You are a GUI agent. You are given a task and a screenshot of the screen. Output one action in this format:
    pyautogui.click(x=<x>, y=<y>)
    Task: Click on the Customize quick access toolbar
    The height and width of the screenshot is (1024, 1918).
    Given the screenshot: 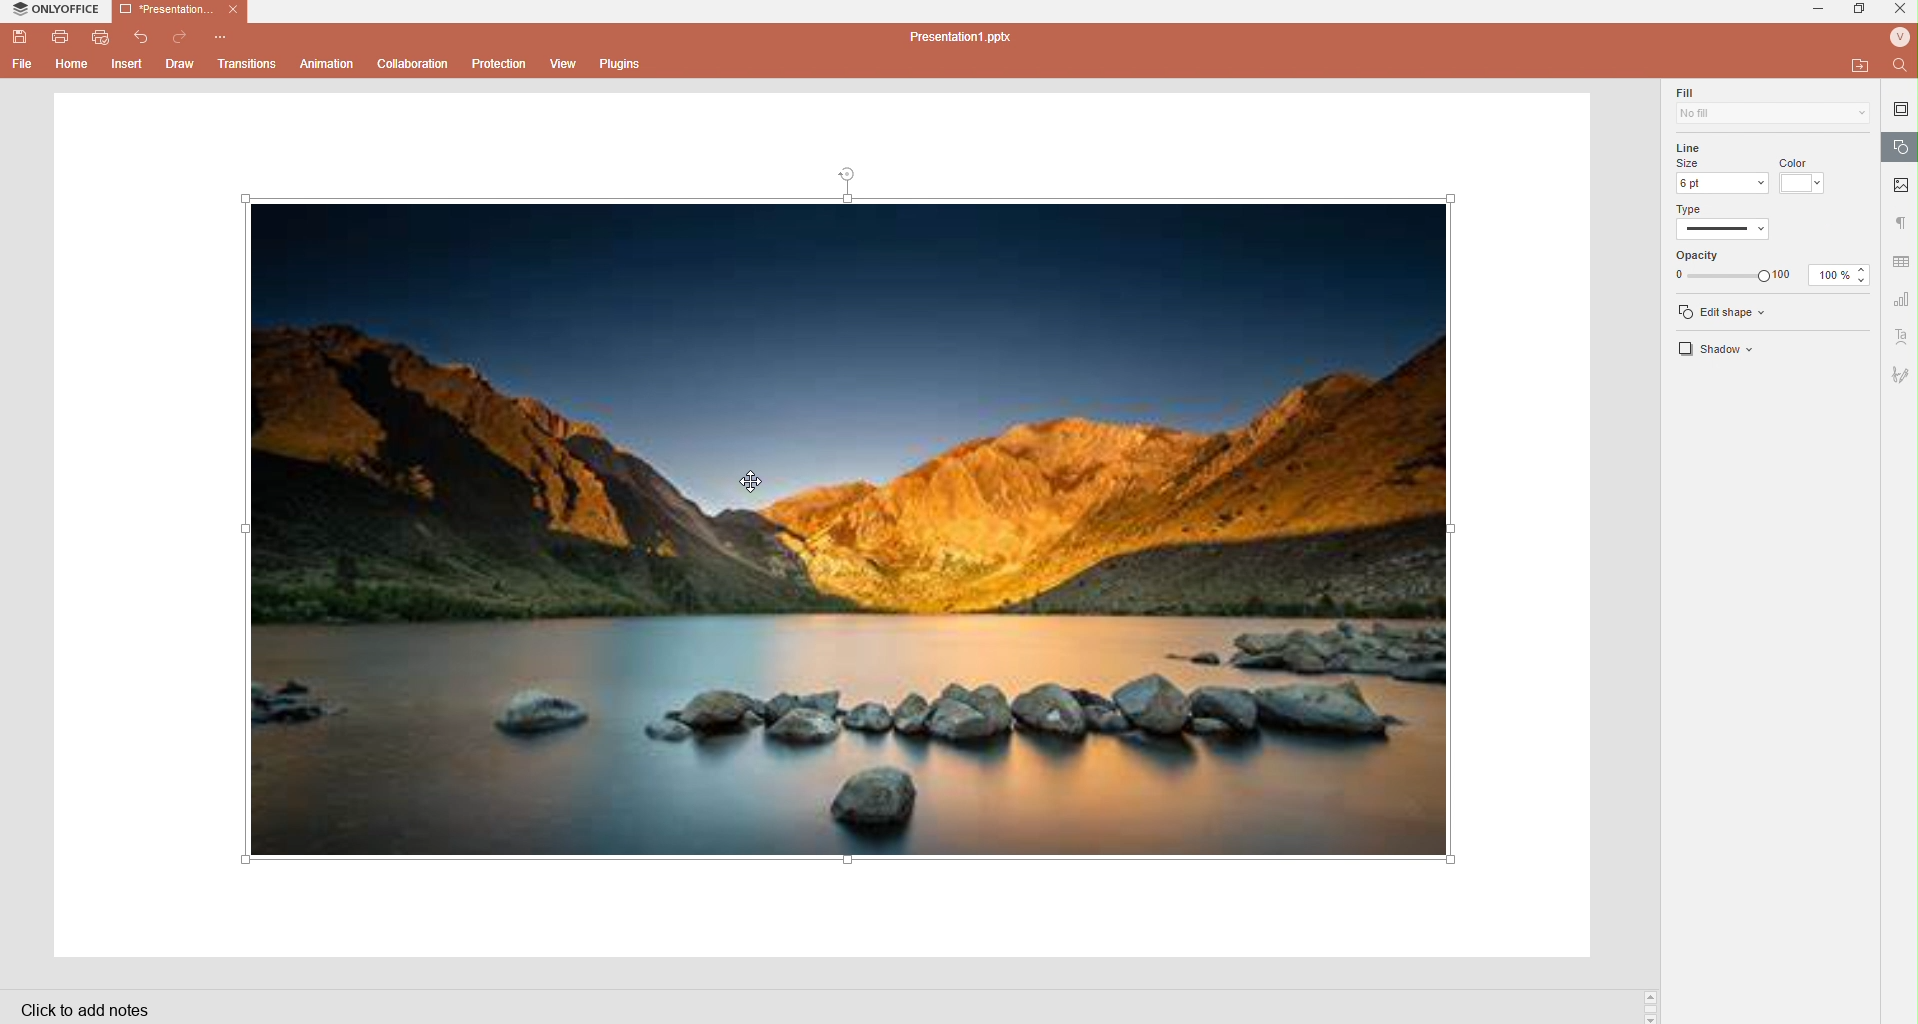 What is the action you would take?
    pyautogui.click(x=223, y=35)
    